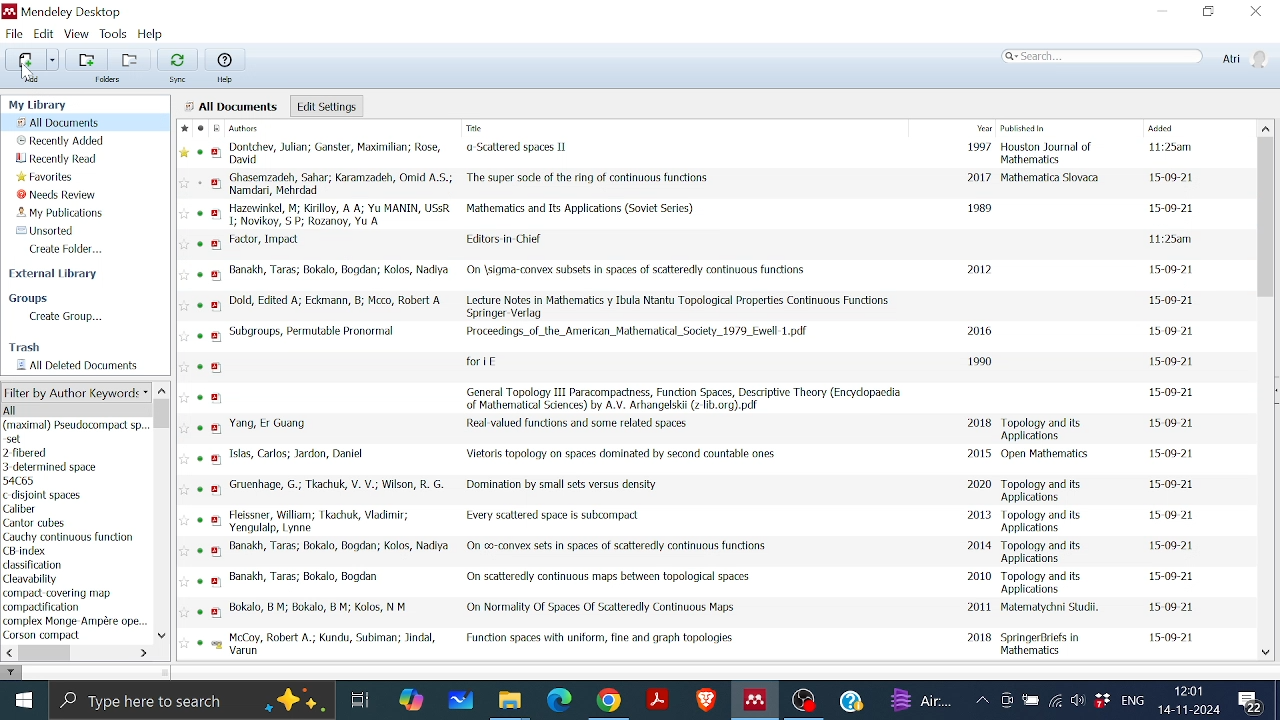 Image resolution: width=1280 pixels, height=720 pixels. What do you see at coordinates (559, 700) in the screenshot?
I see `Microsoft edge` at bounding box center [559, 700].